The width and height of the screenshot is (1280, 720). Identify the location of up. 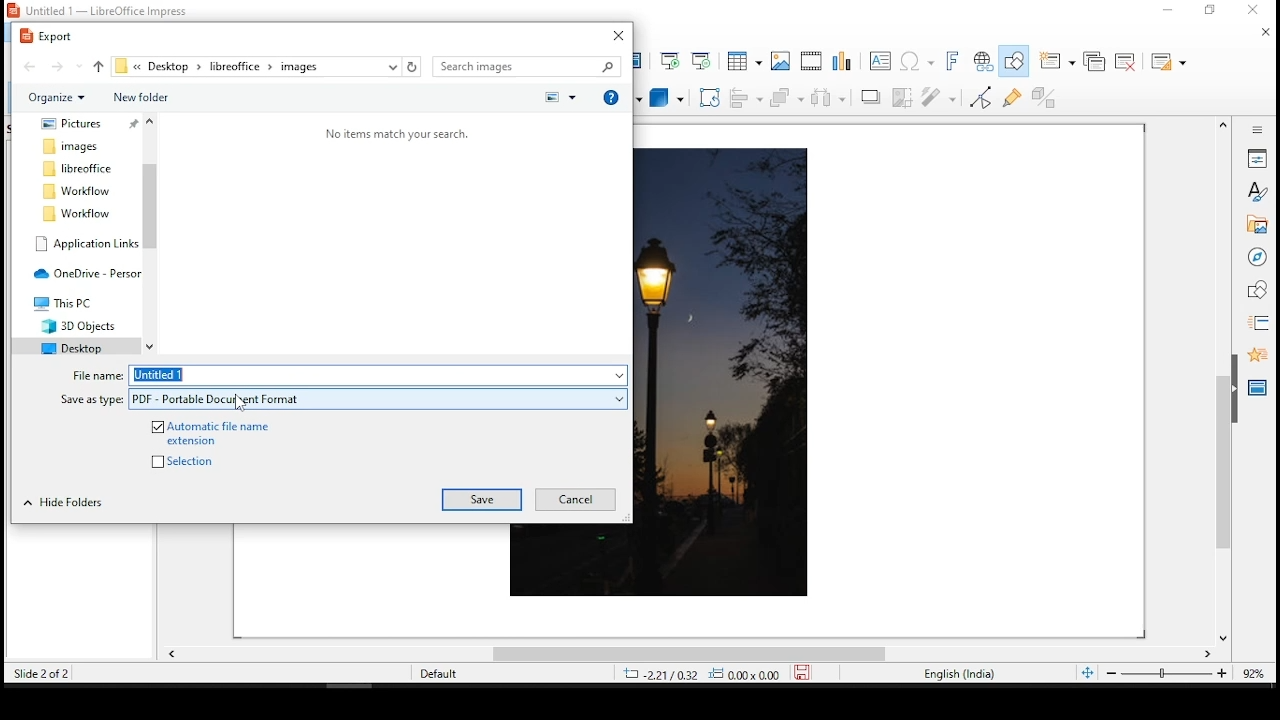
(100, 65).